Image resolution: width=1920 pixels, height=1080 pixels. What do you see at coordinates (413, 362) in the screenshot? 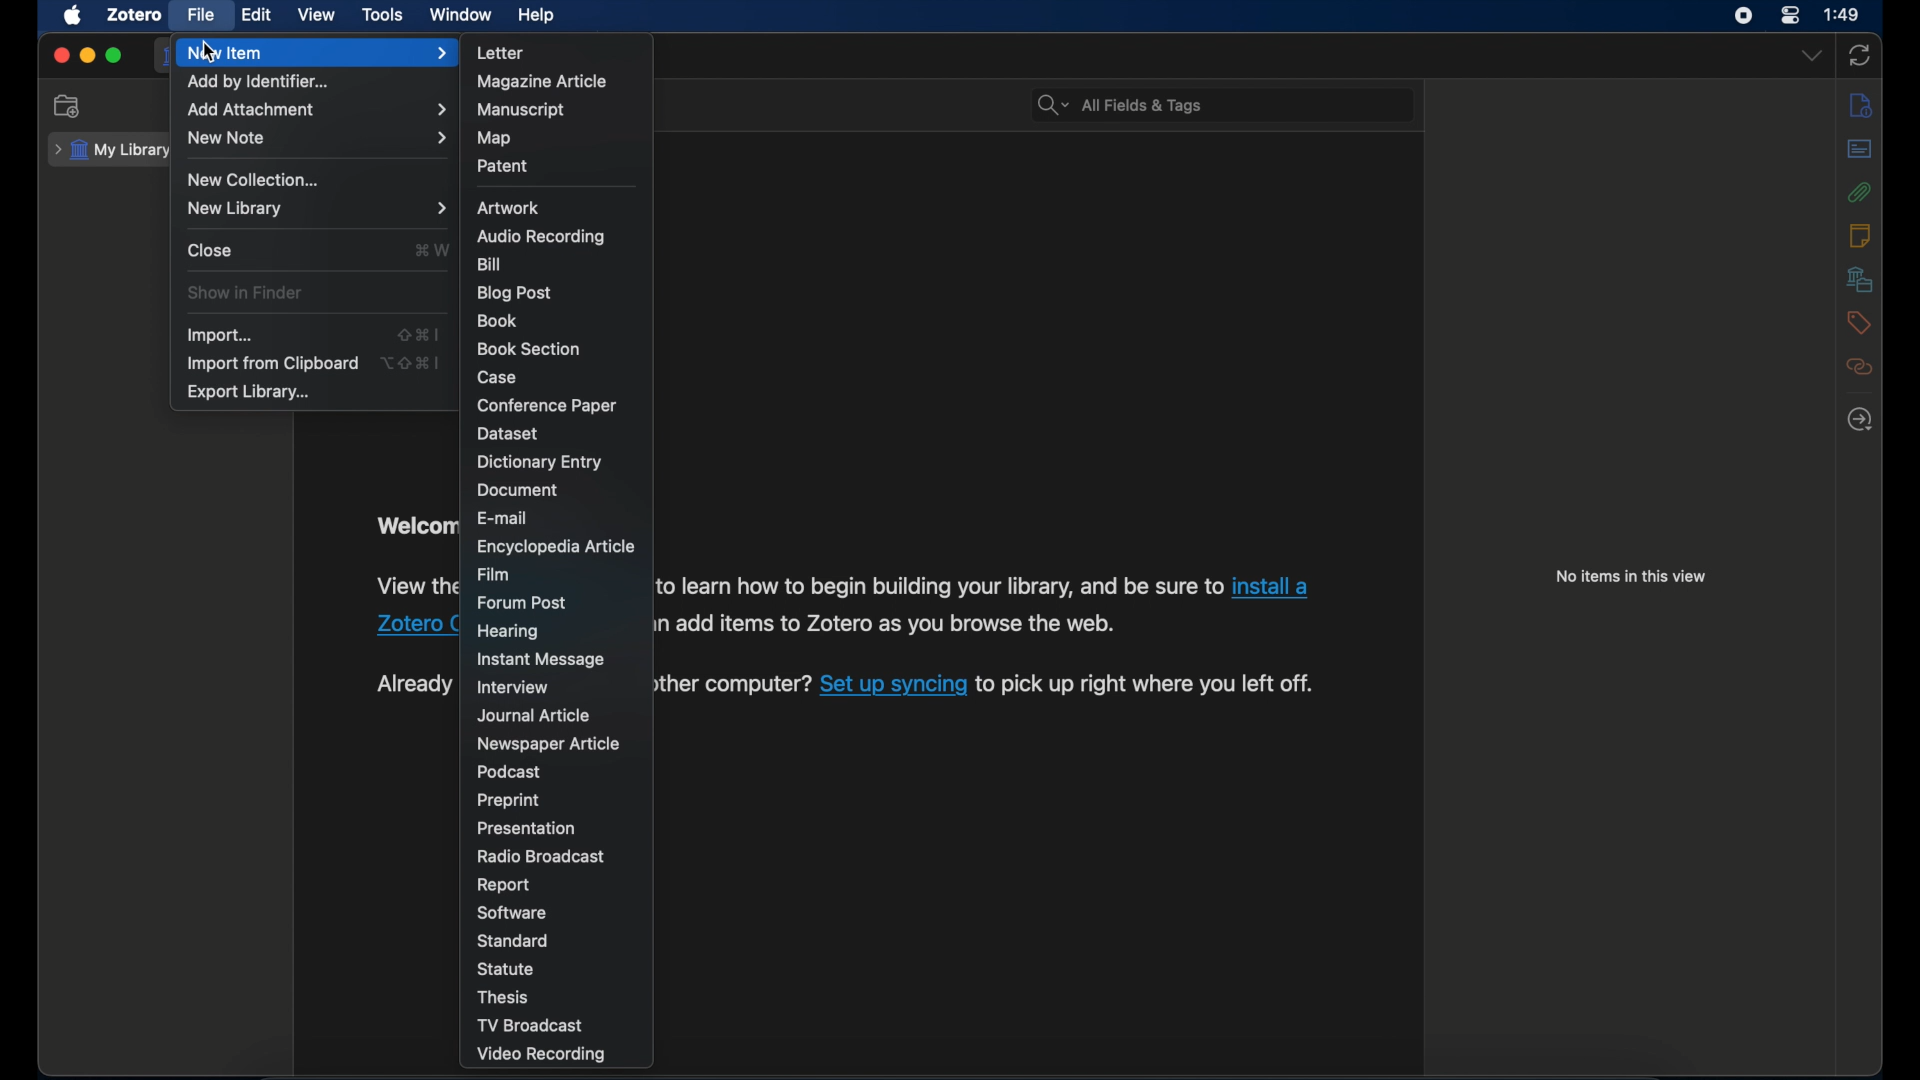
I see `option + shift + command + I` at bounding box center [413, 362].